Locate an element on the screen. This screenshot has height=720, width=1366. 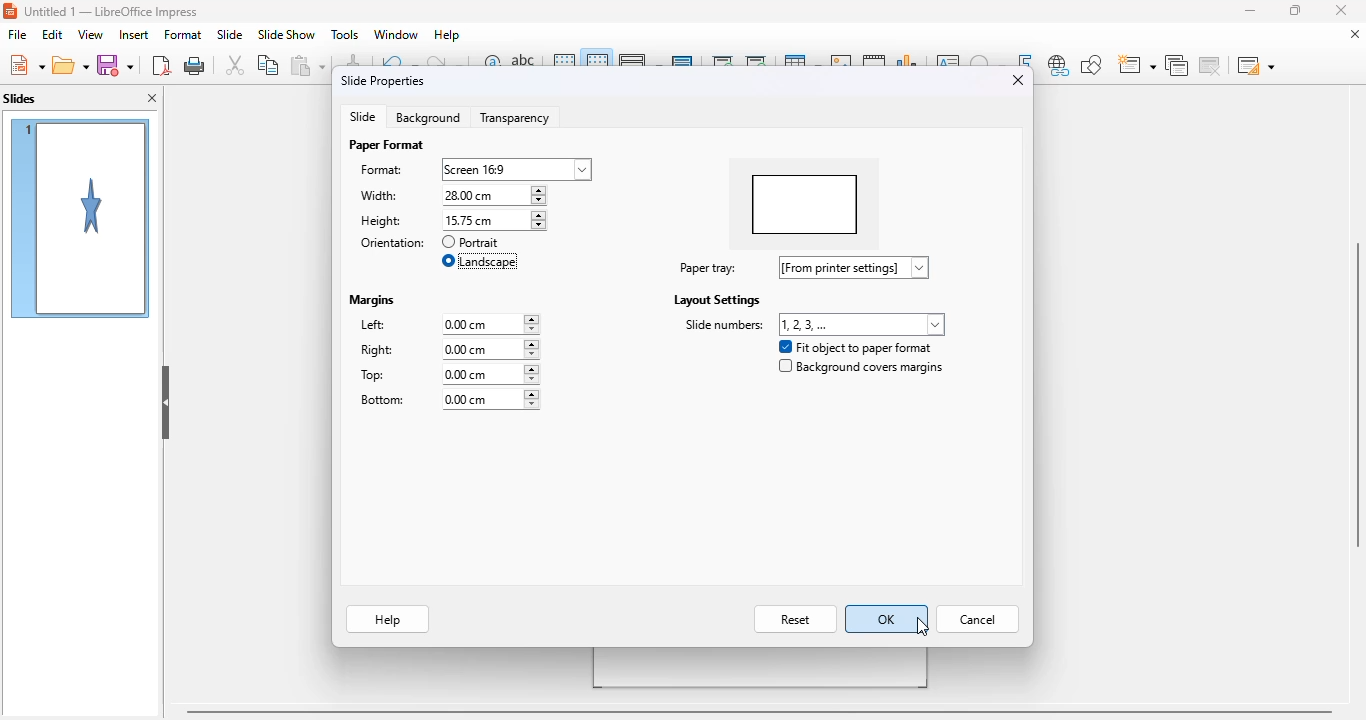
decreasing top margin is located at coordinates (531, 381).